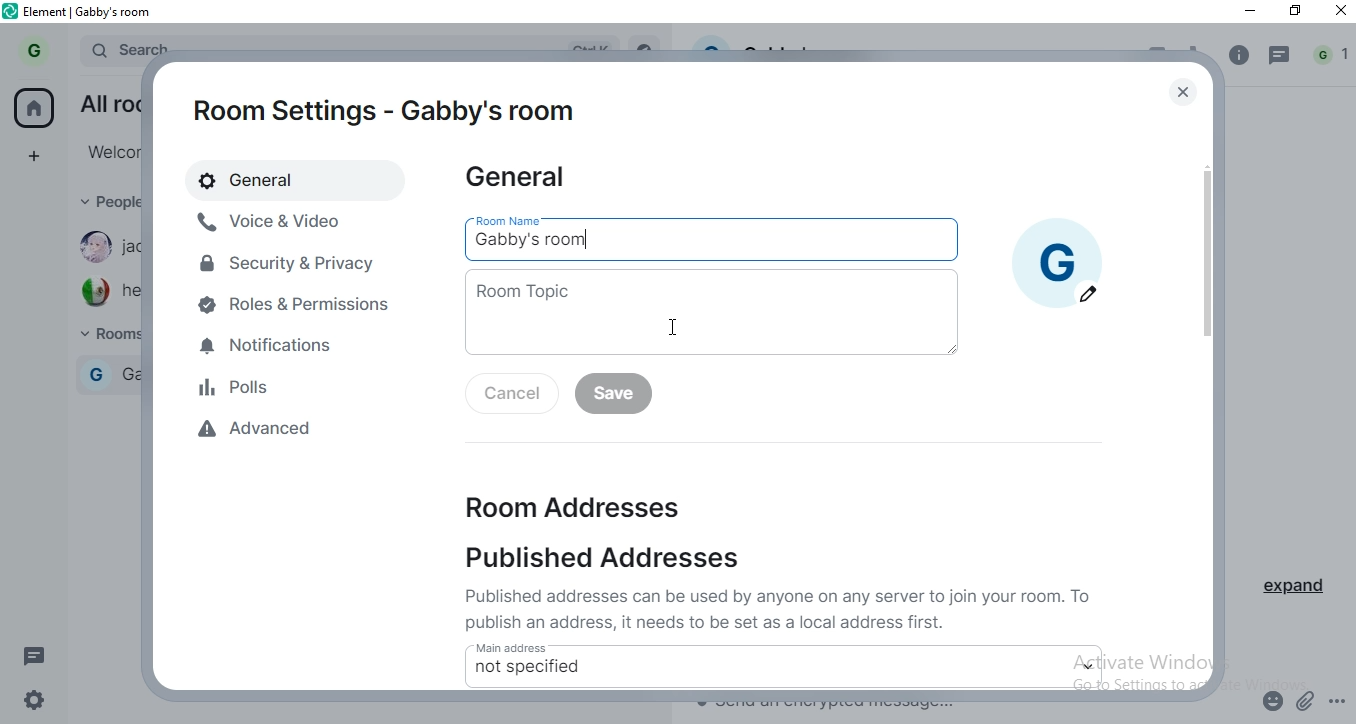 The image size is (1356, 724). Describe the element at coordinates (300, 385) in the screenshot. I see `polls` at that location.